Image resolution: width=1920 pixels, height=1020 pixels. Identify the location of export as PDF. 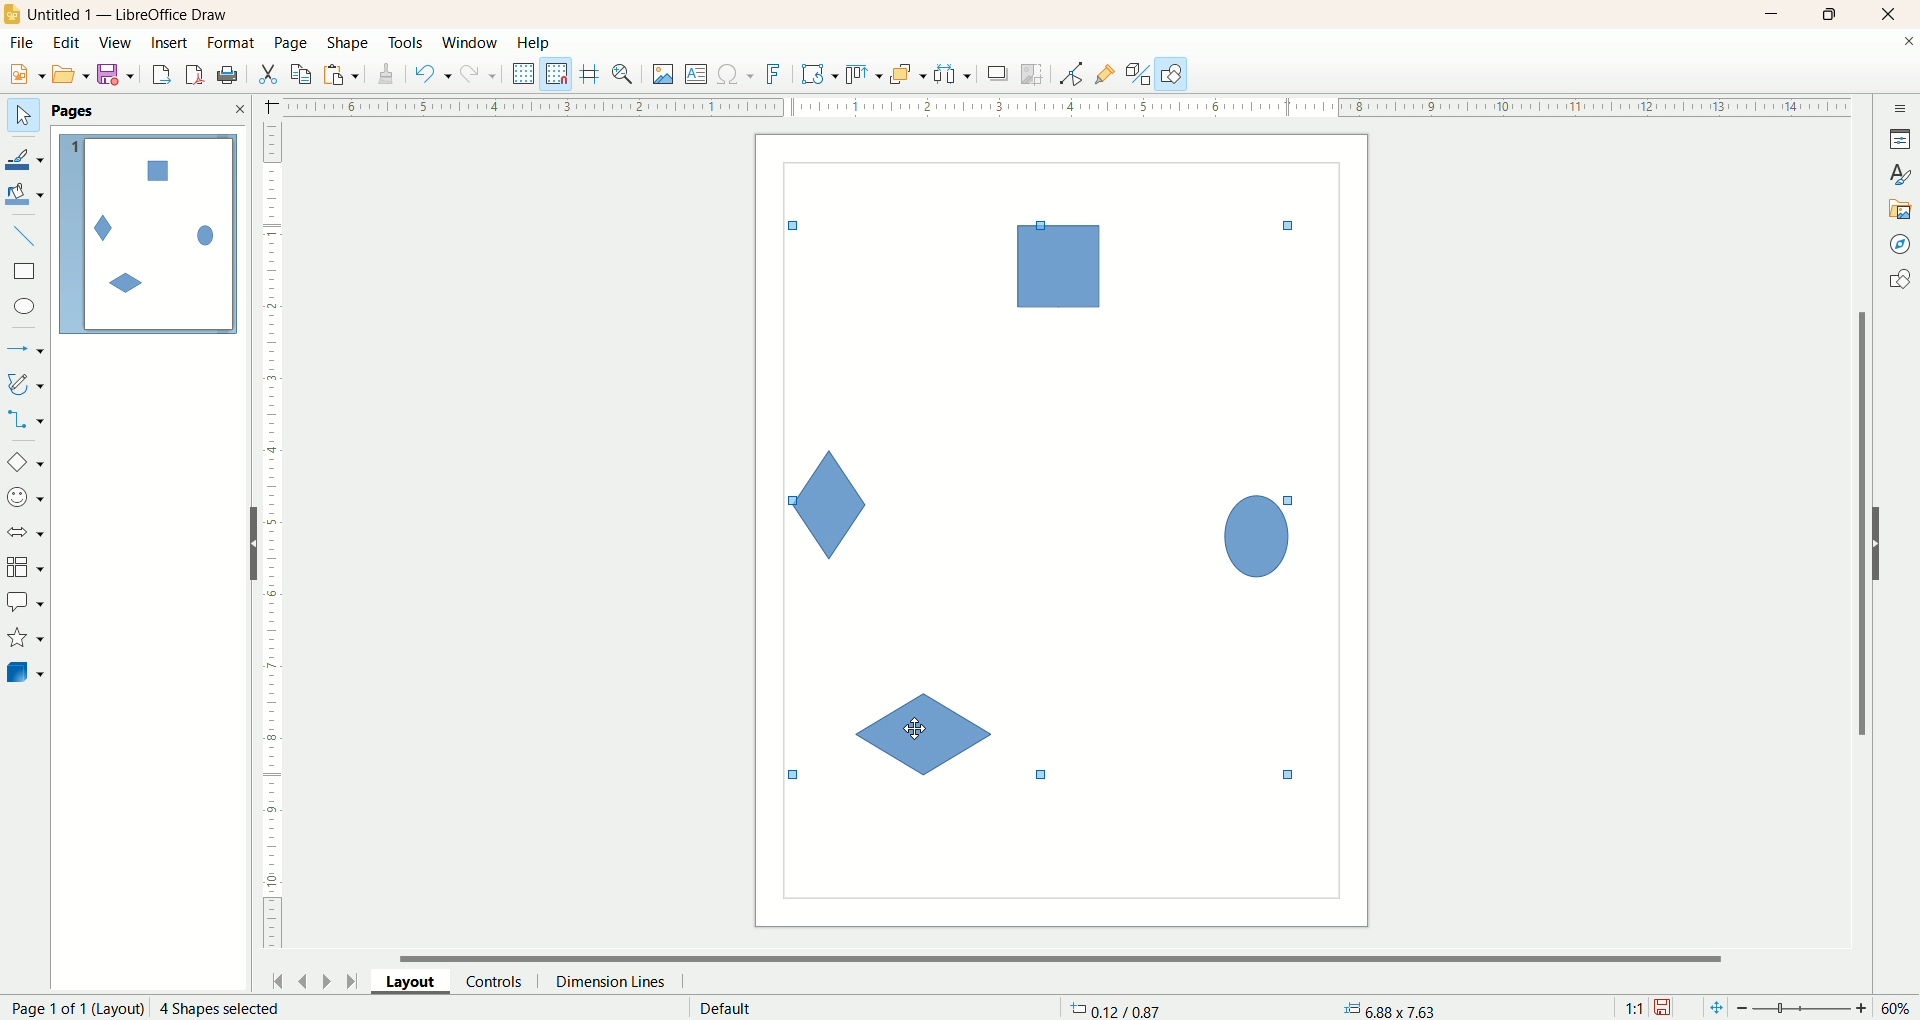
(230, 76).